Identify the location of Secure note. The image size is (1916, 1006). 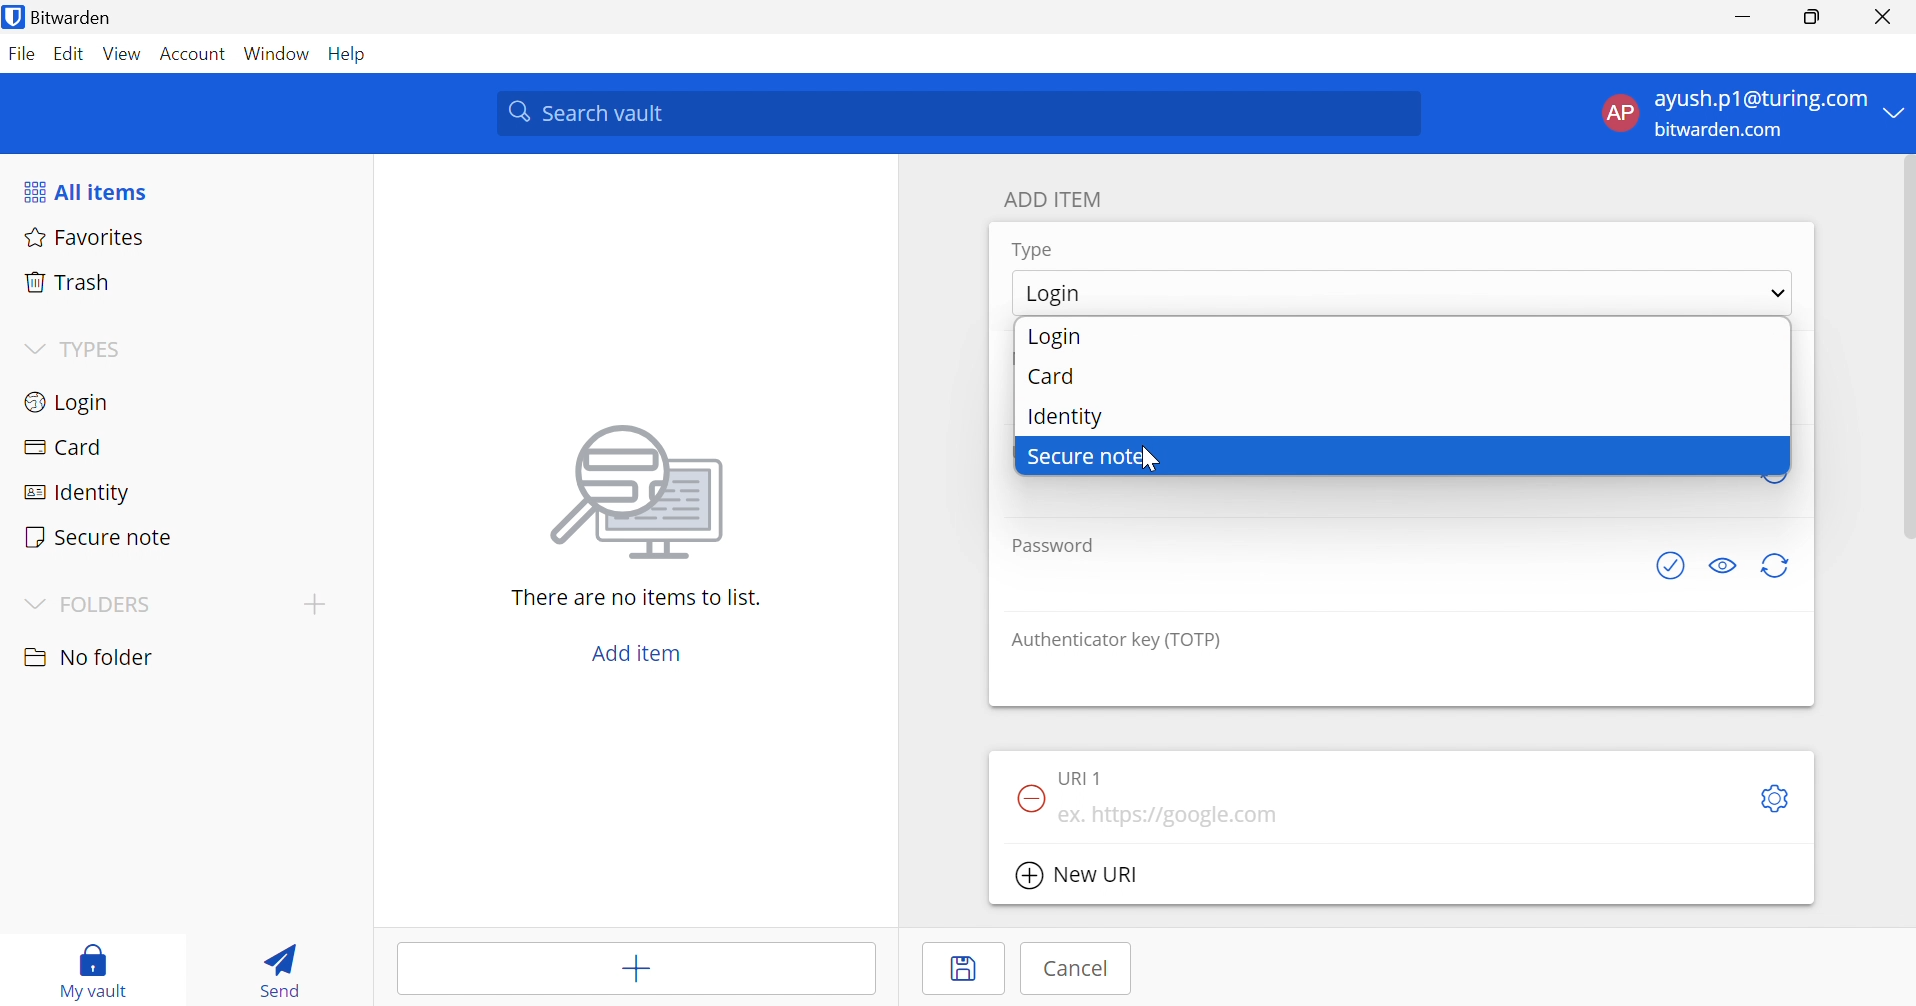
(100, 536).